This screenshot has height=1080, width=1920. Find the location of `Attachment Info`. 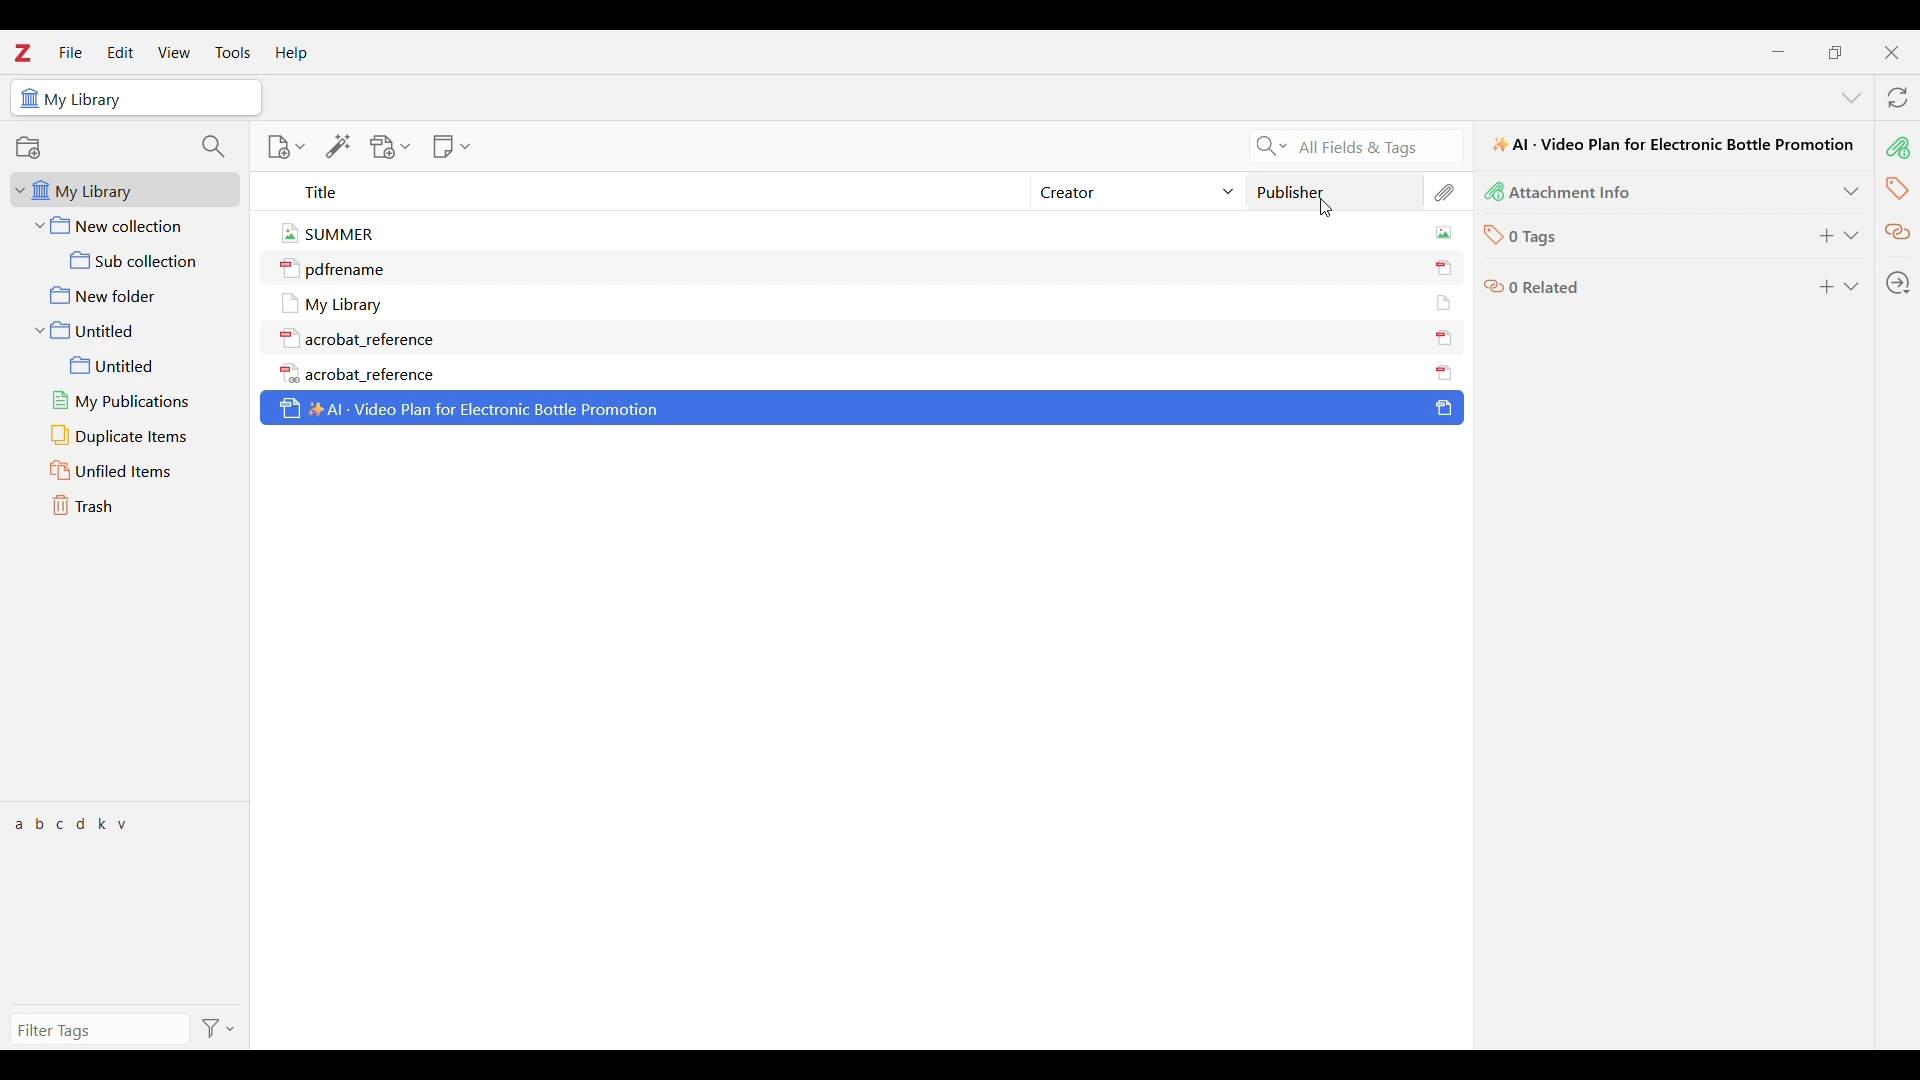

Attachment Info is located at coordinates (1574, 194).